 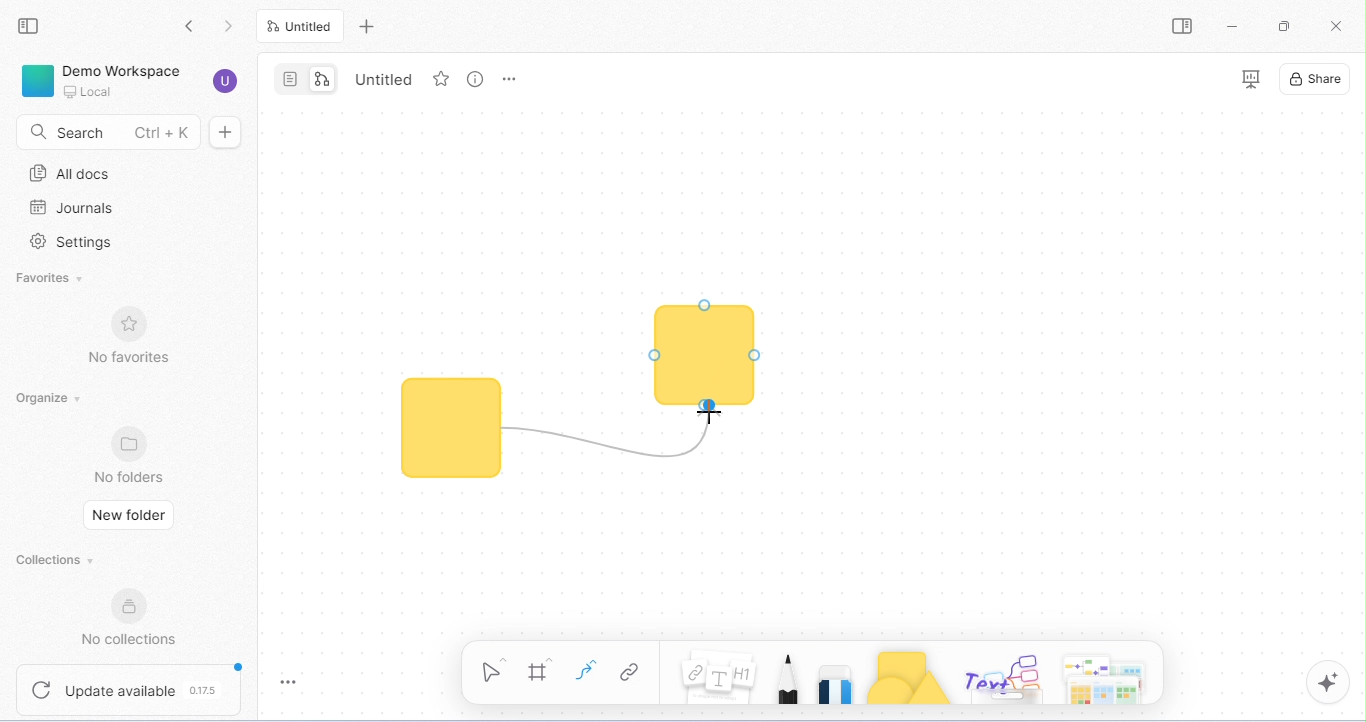 I want to click on all docs, so click(x=72, y=174).